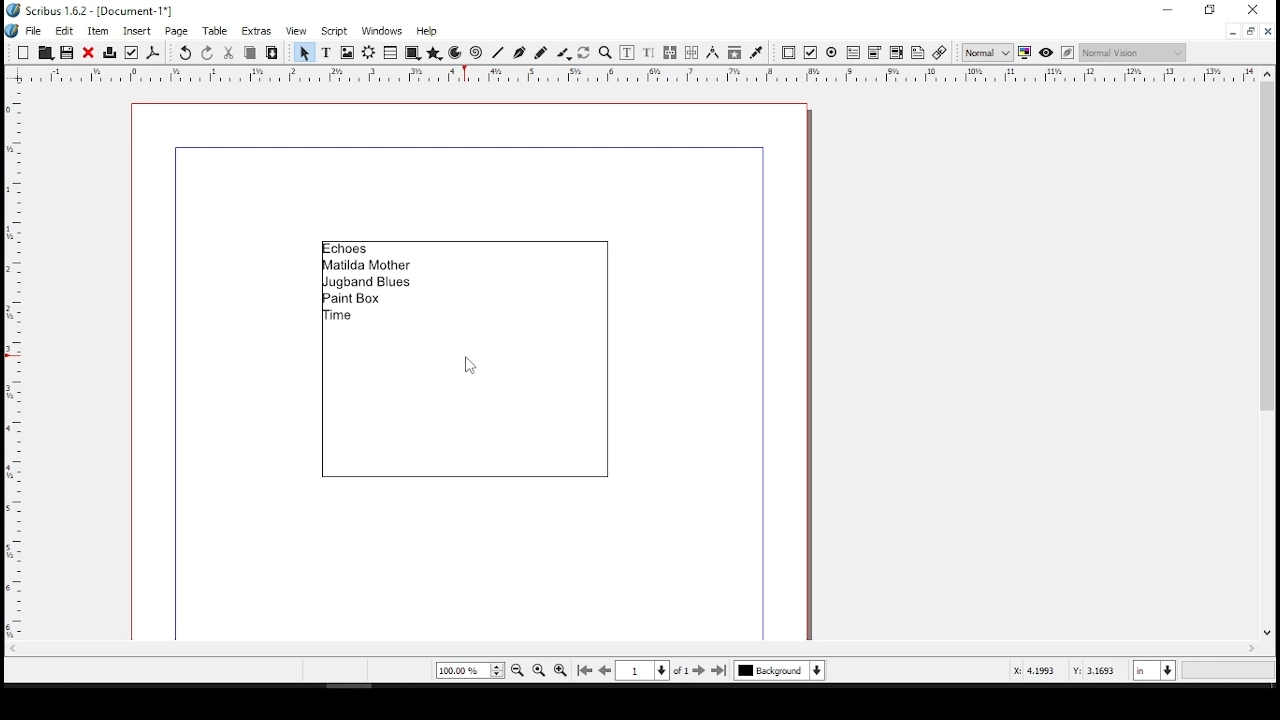  Describe the element at coordinates (918, 52) in the screenshot. I see `text annotation` at that location.